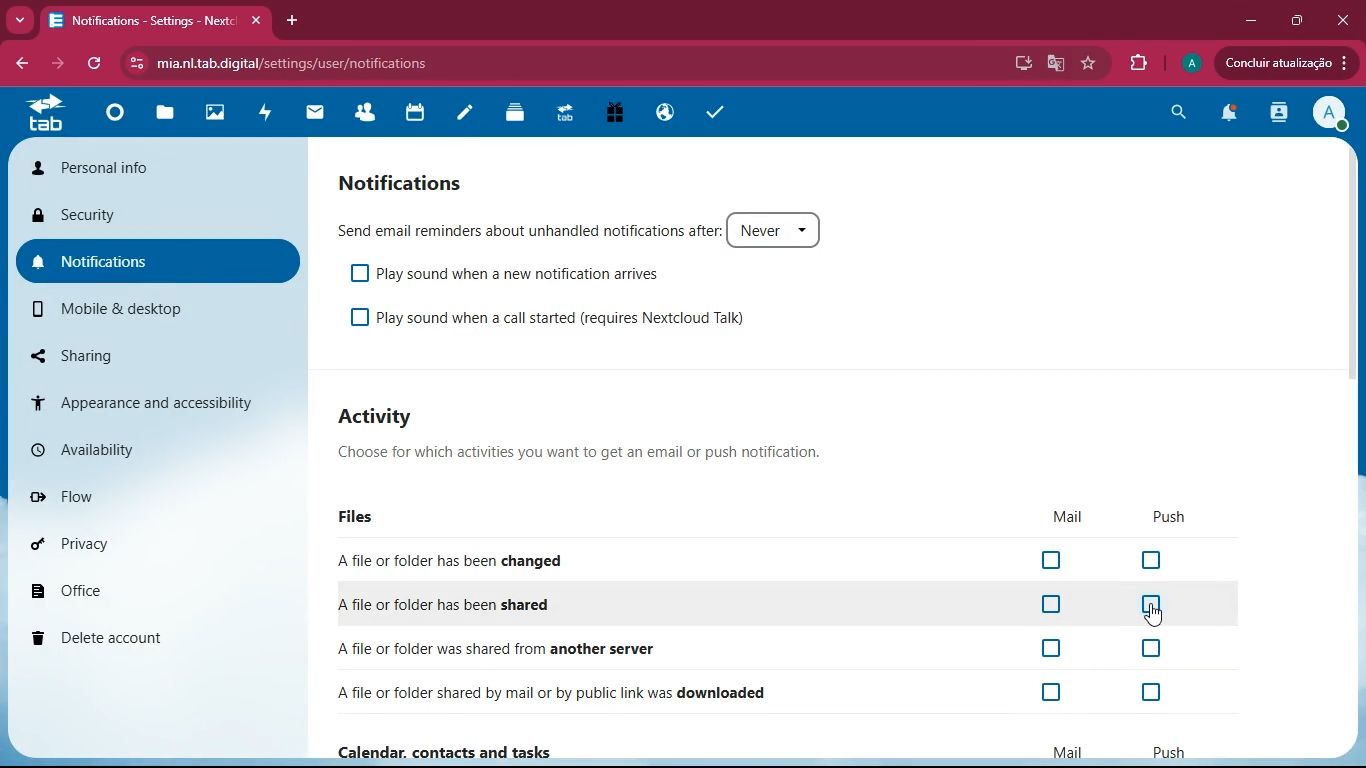  What do you see at coordinates (510, 274) in the screenshot?
I see `play sound` at bounding box center [510, 274].